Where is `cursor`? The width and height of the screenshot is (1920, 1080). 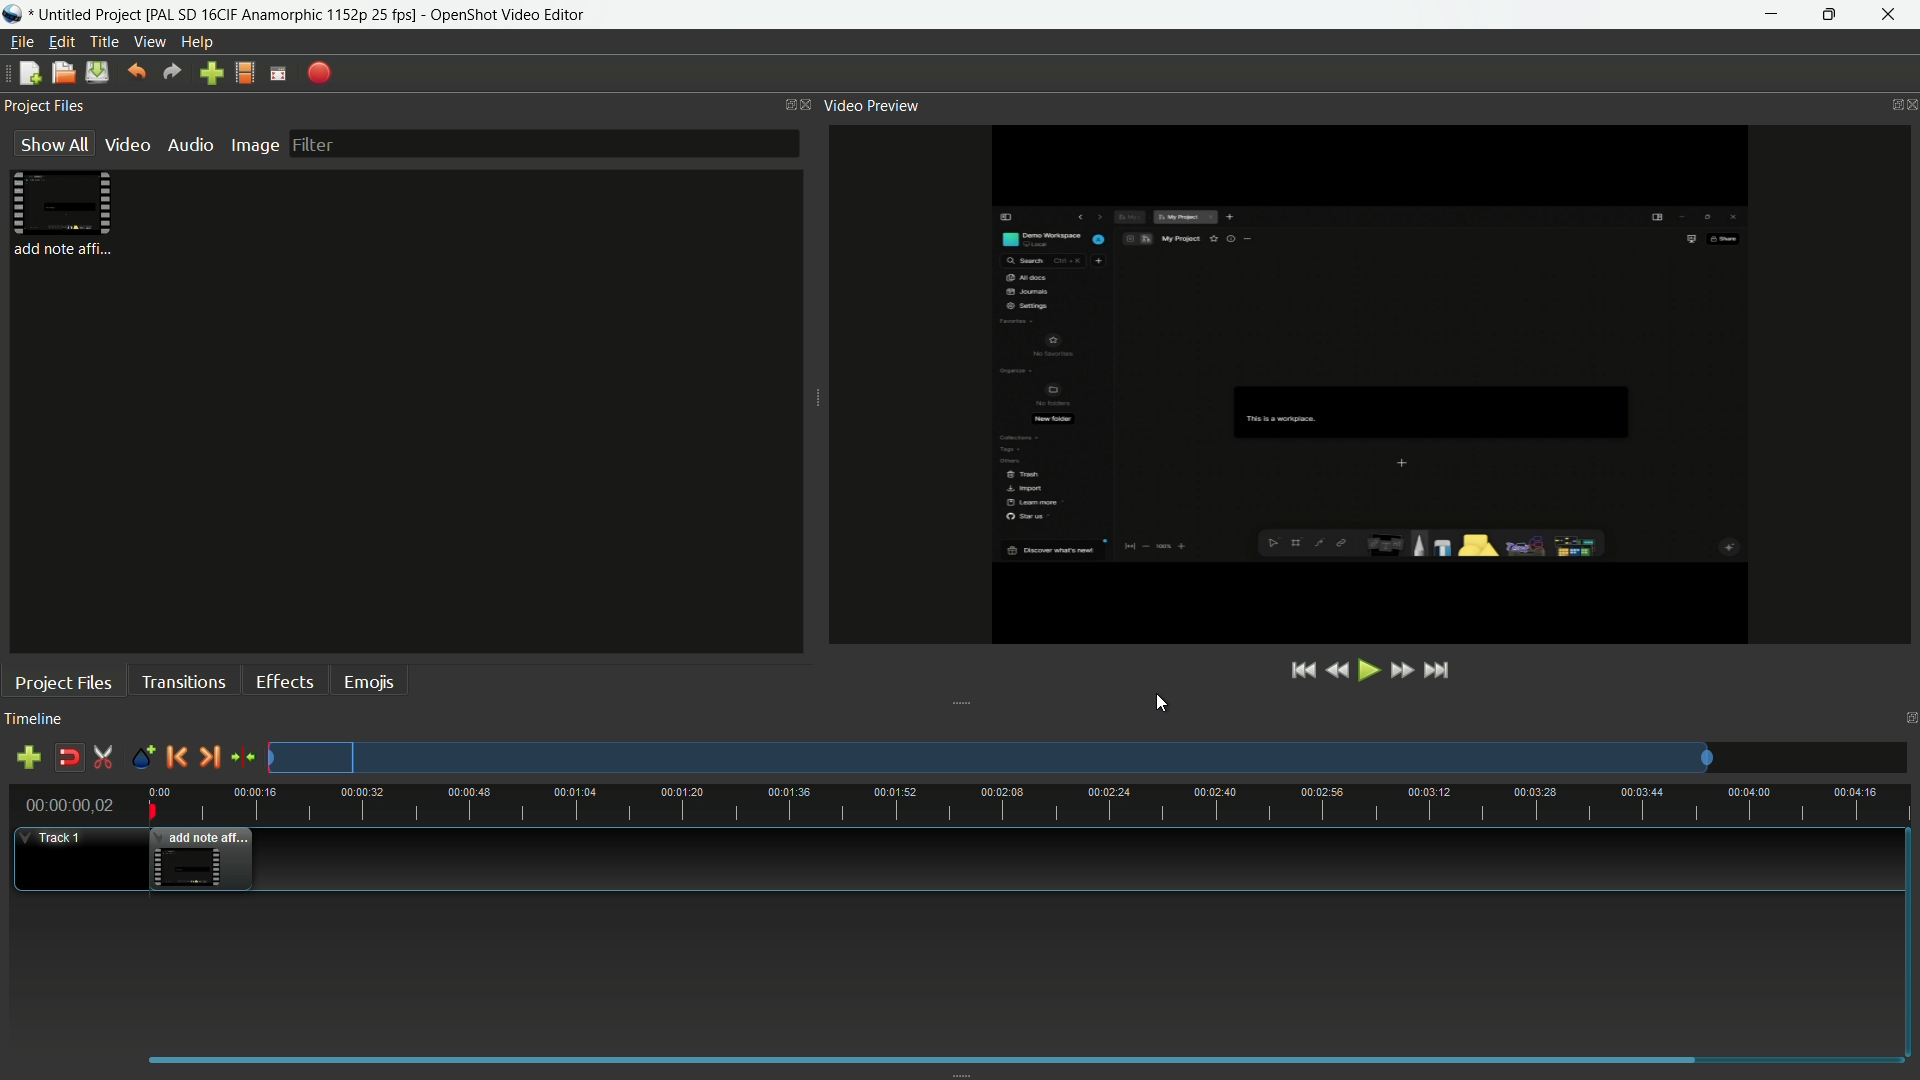
cursor is located at coordinates (1162, 705).